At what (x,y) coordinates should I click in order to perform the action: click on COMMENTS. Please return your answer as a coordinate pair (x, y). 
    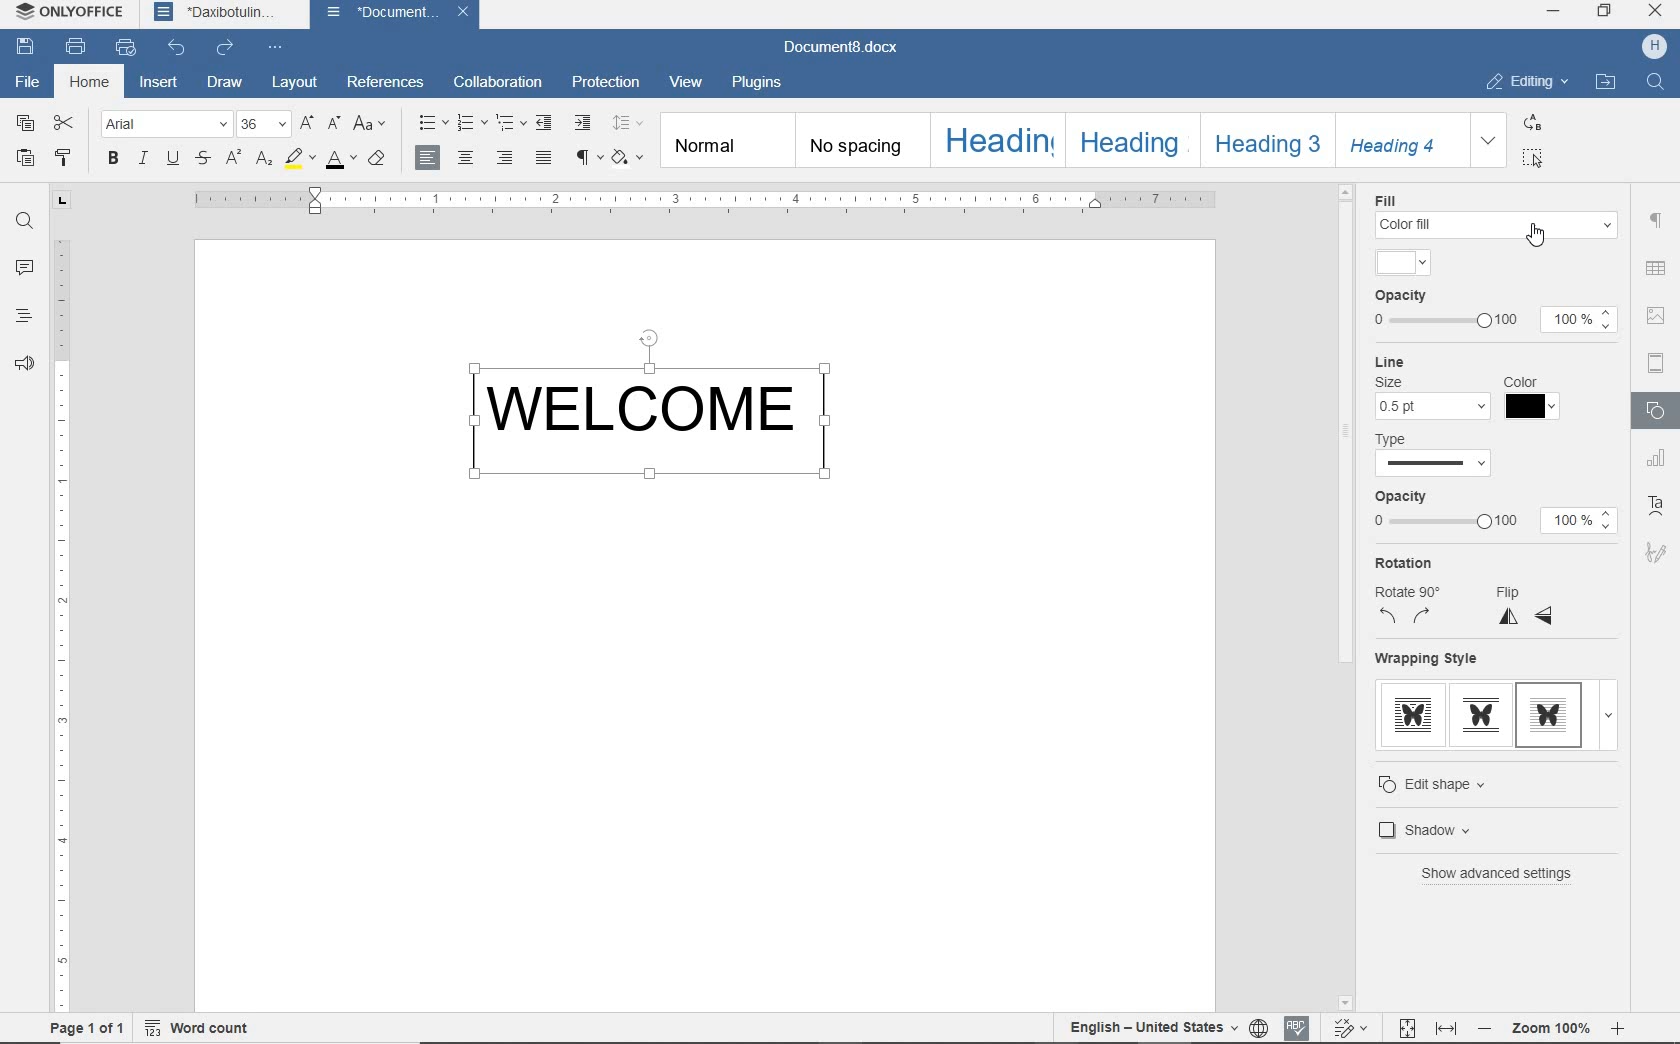
    Looking at the image, I should click on (26, 268).